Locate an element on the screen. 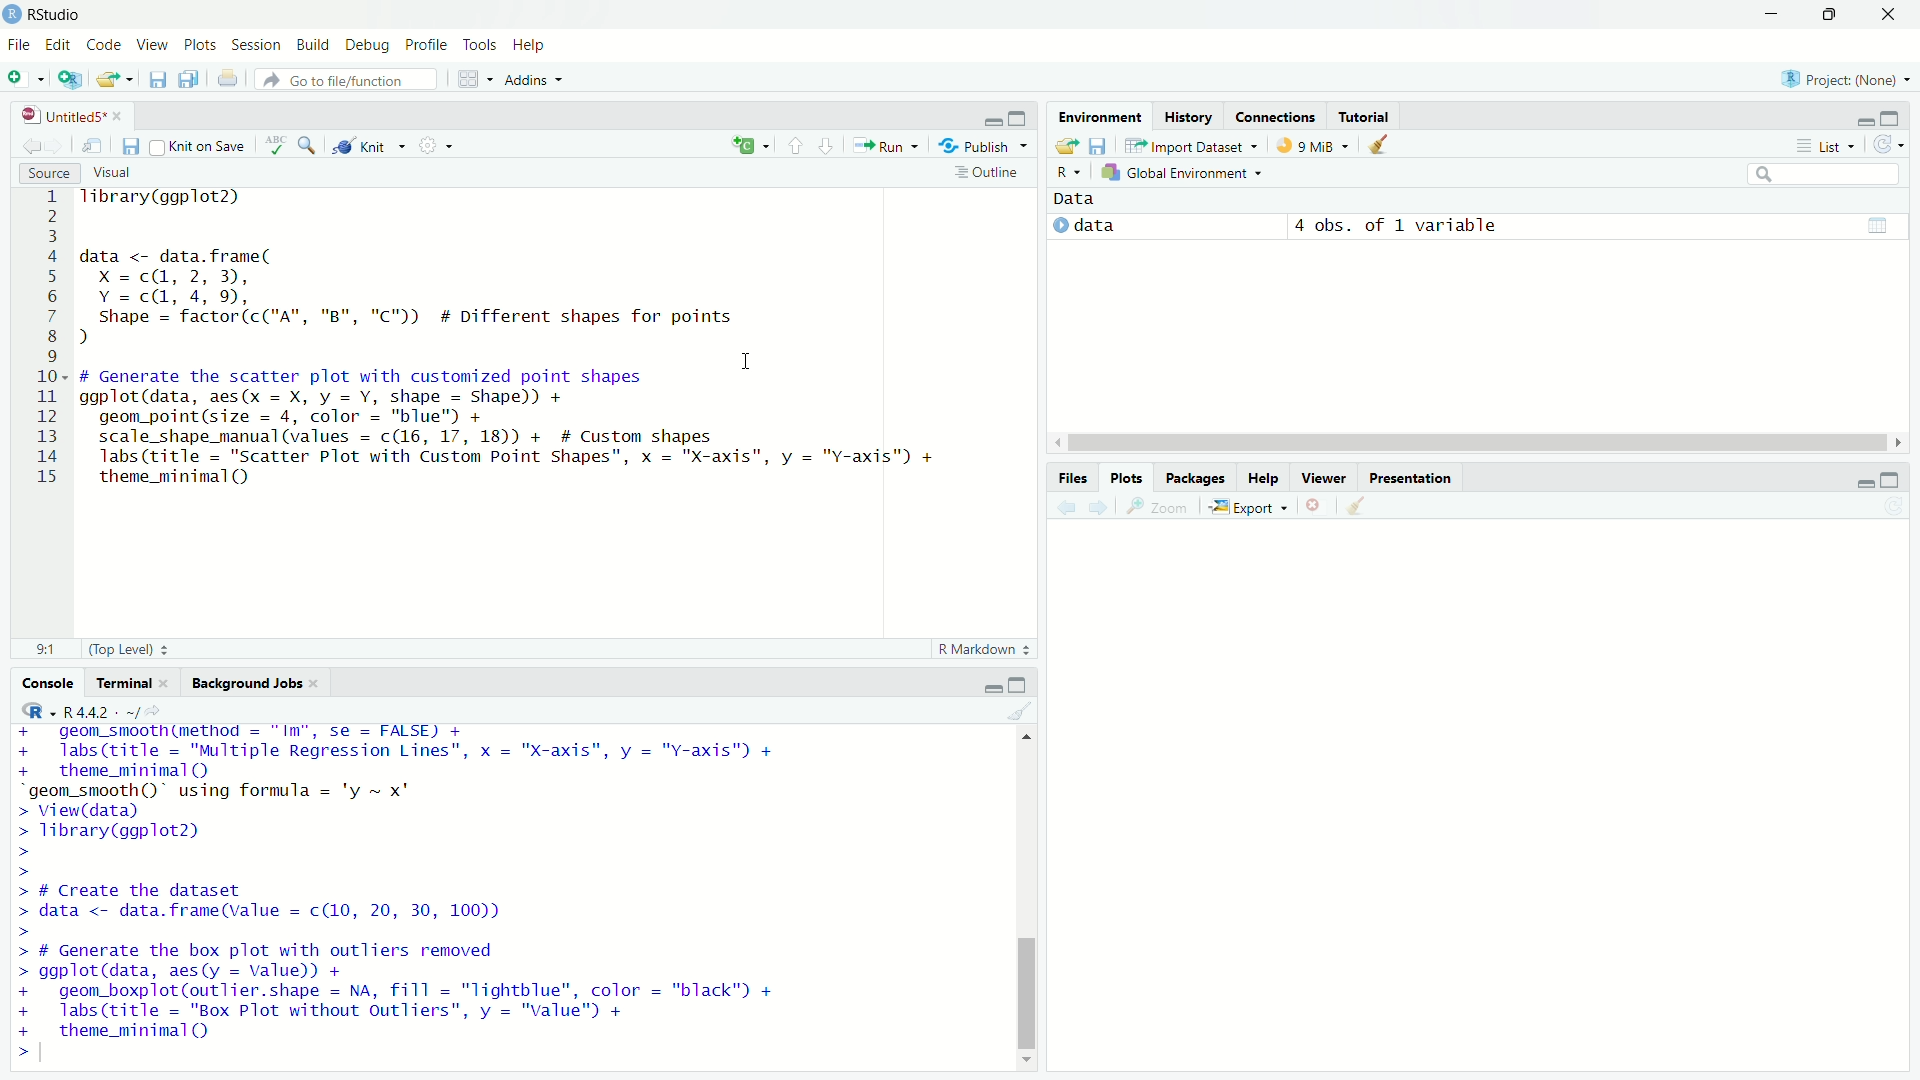  Next plot is located at coordinates (1097, 507).